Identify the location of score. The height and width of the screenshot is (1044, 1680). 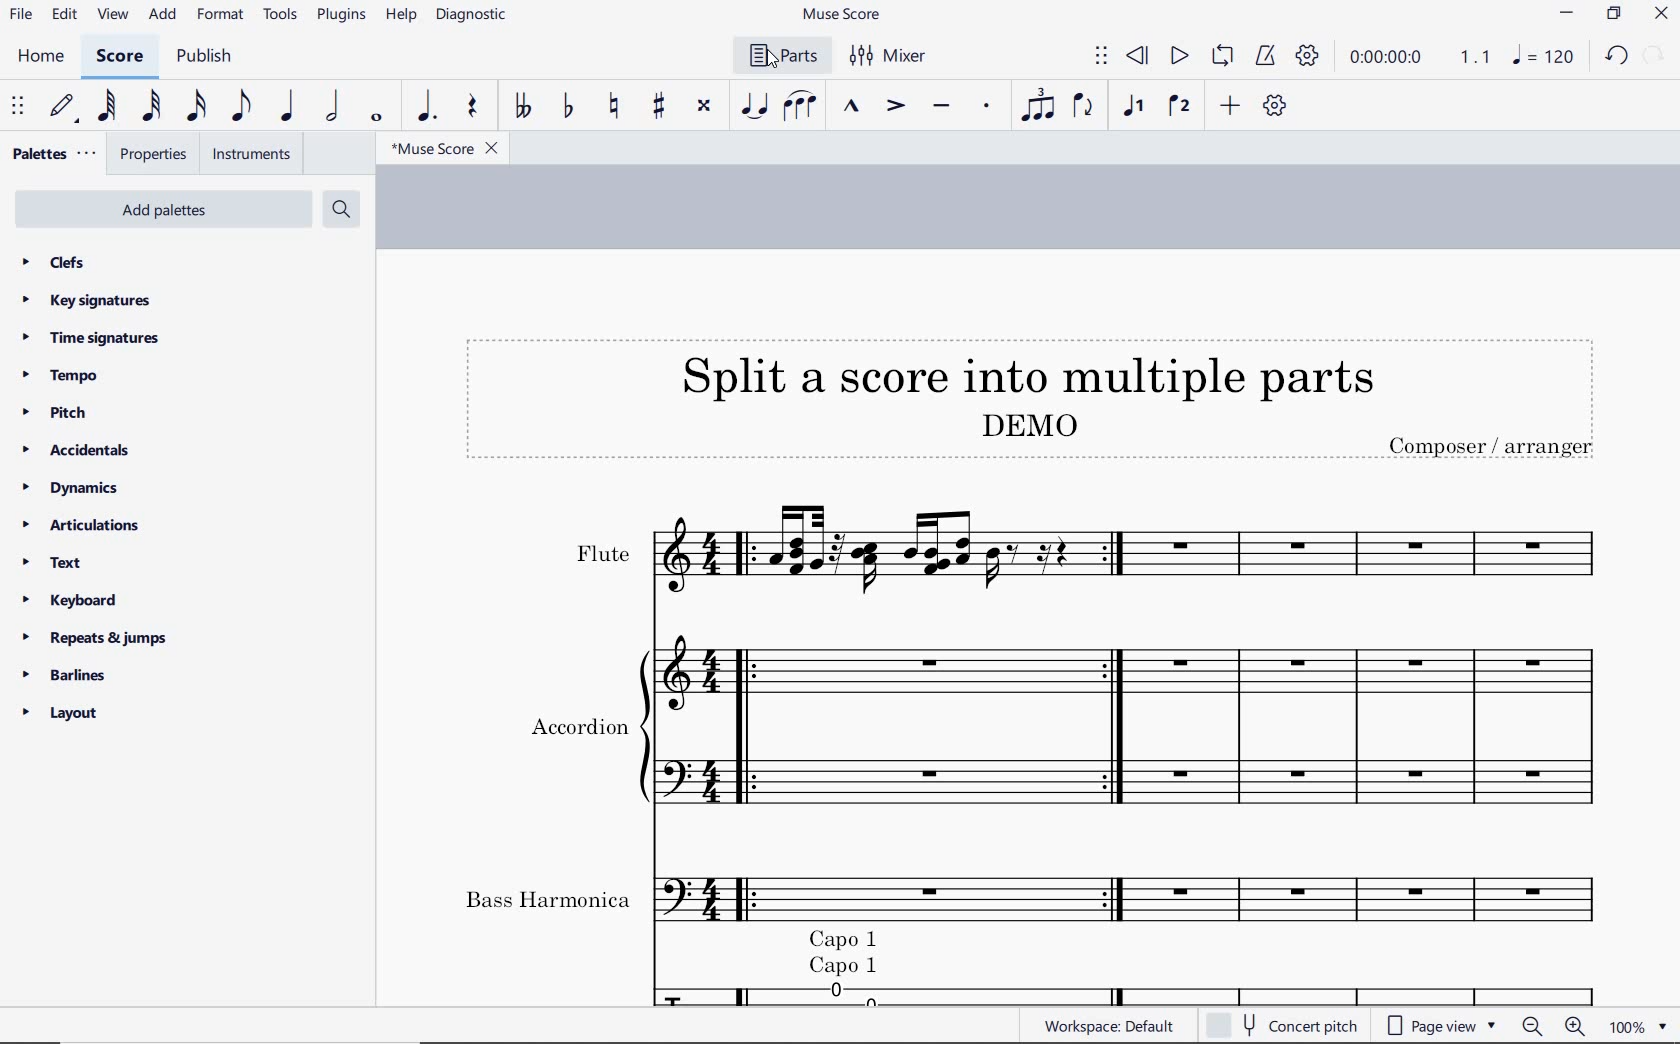
(118, 56).